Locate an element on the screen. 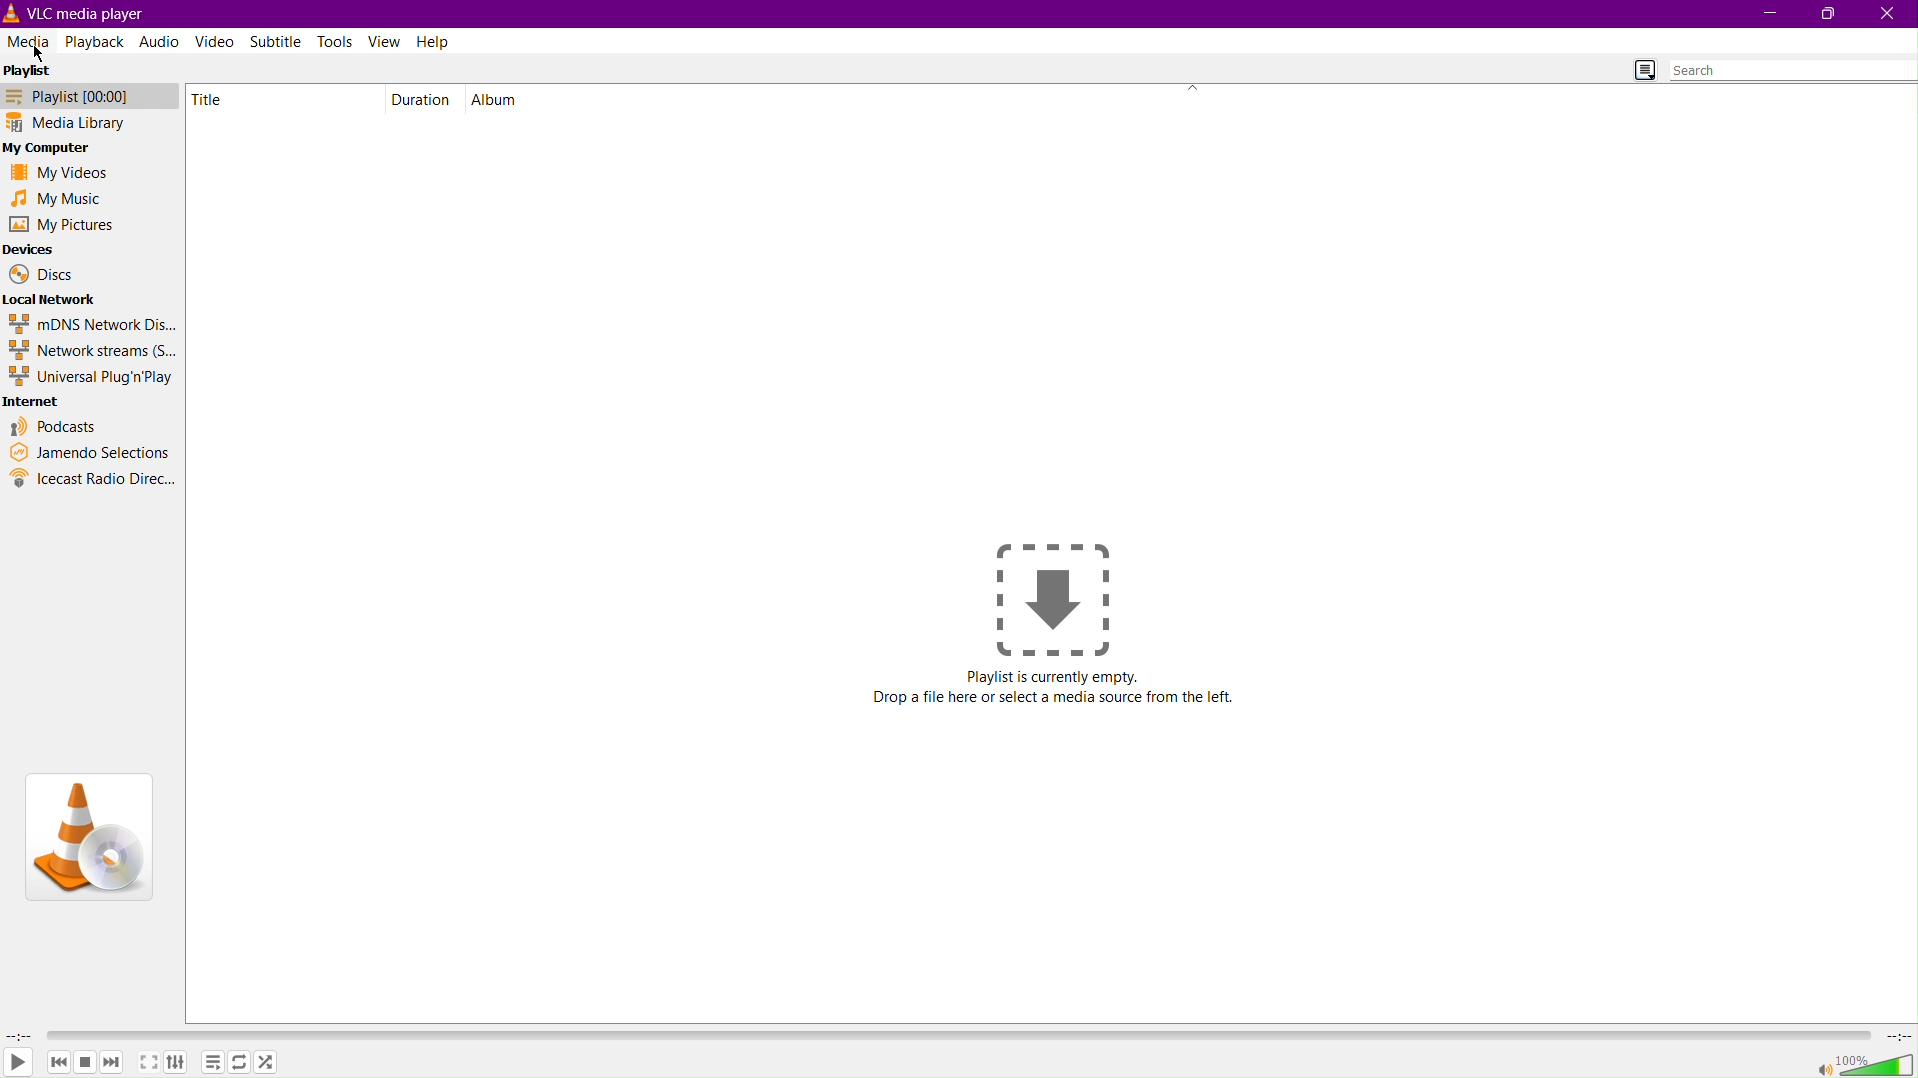 Image resolution: width=1918 pixels, height=1078 pixels. Devices is located at coordinates (32, 248).